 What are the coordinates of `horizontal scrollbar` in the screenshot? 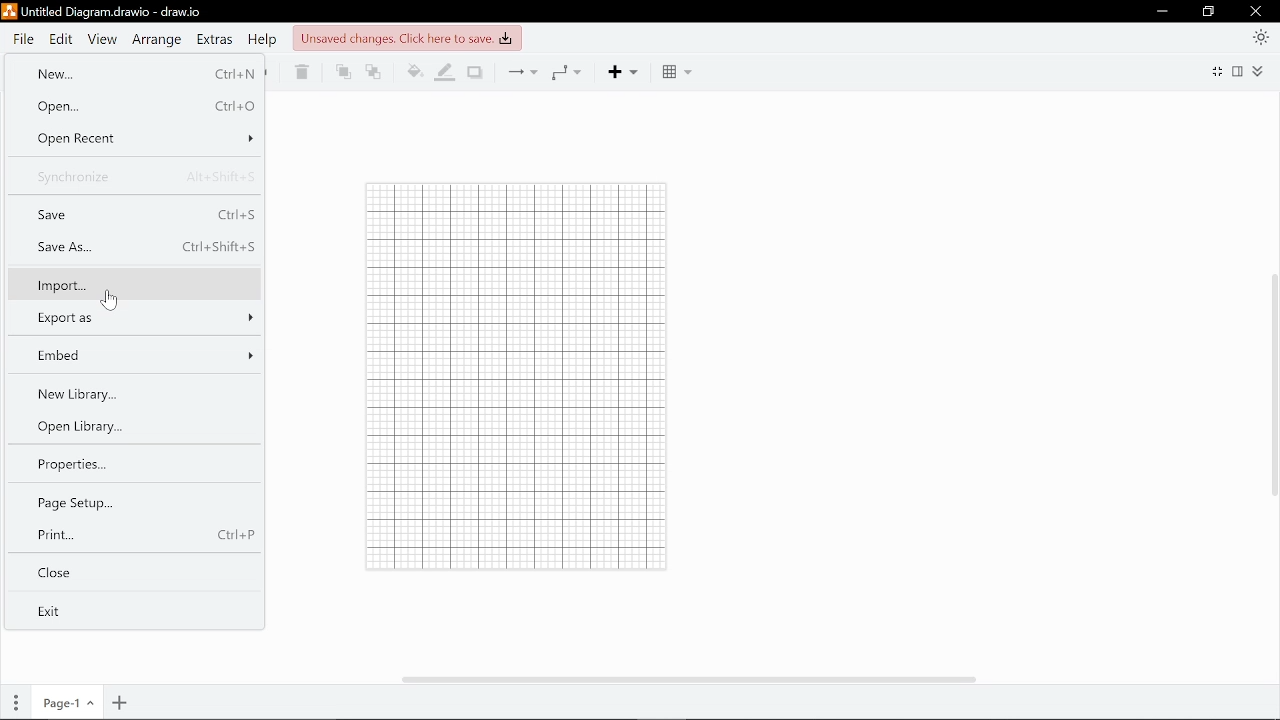 It's located at (696, 676).